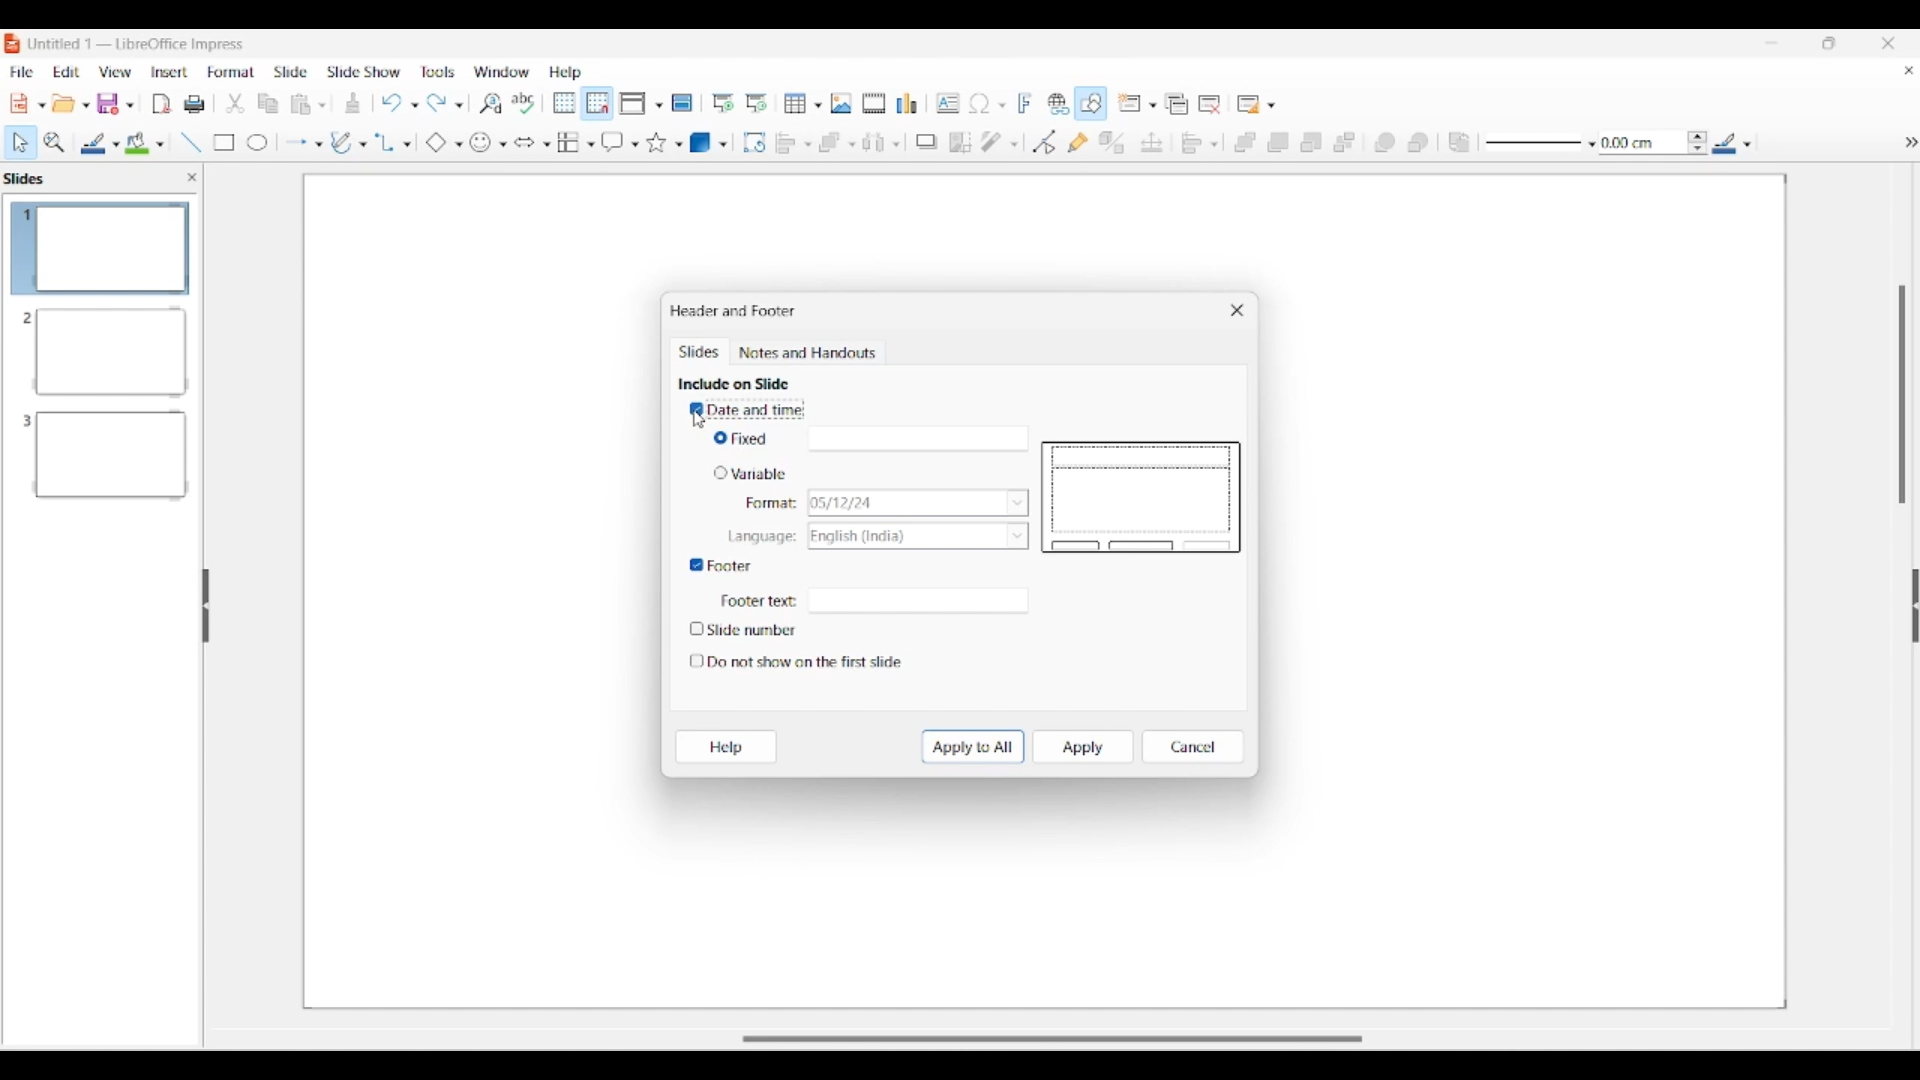 The height and width of the screenshot is (1080, 1920). I want to click on Toggle for footer, so click(721, 566).